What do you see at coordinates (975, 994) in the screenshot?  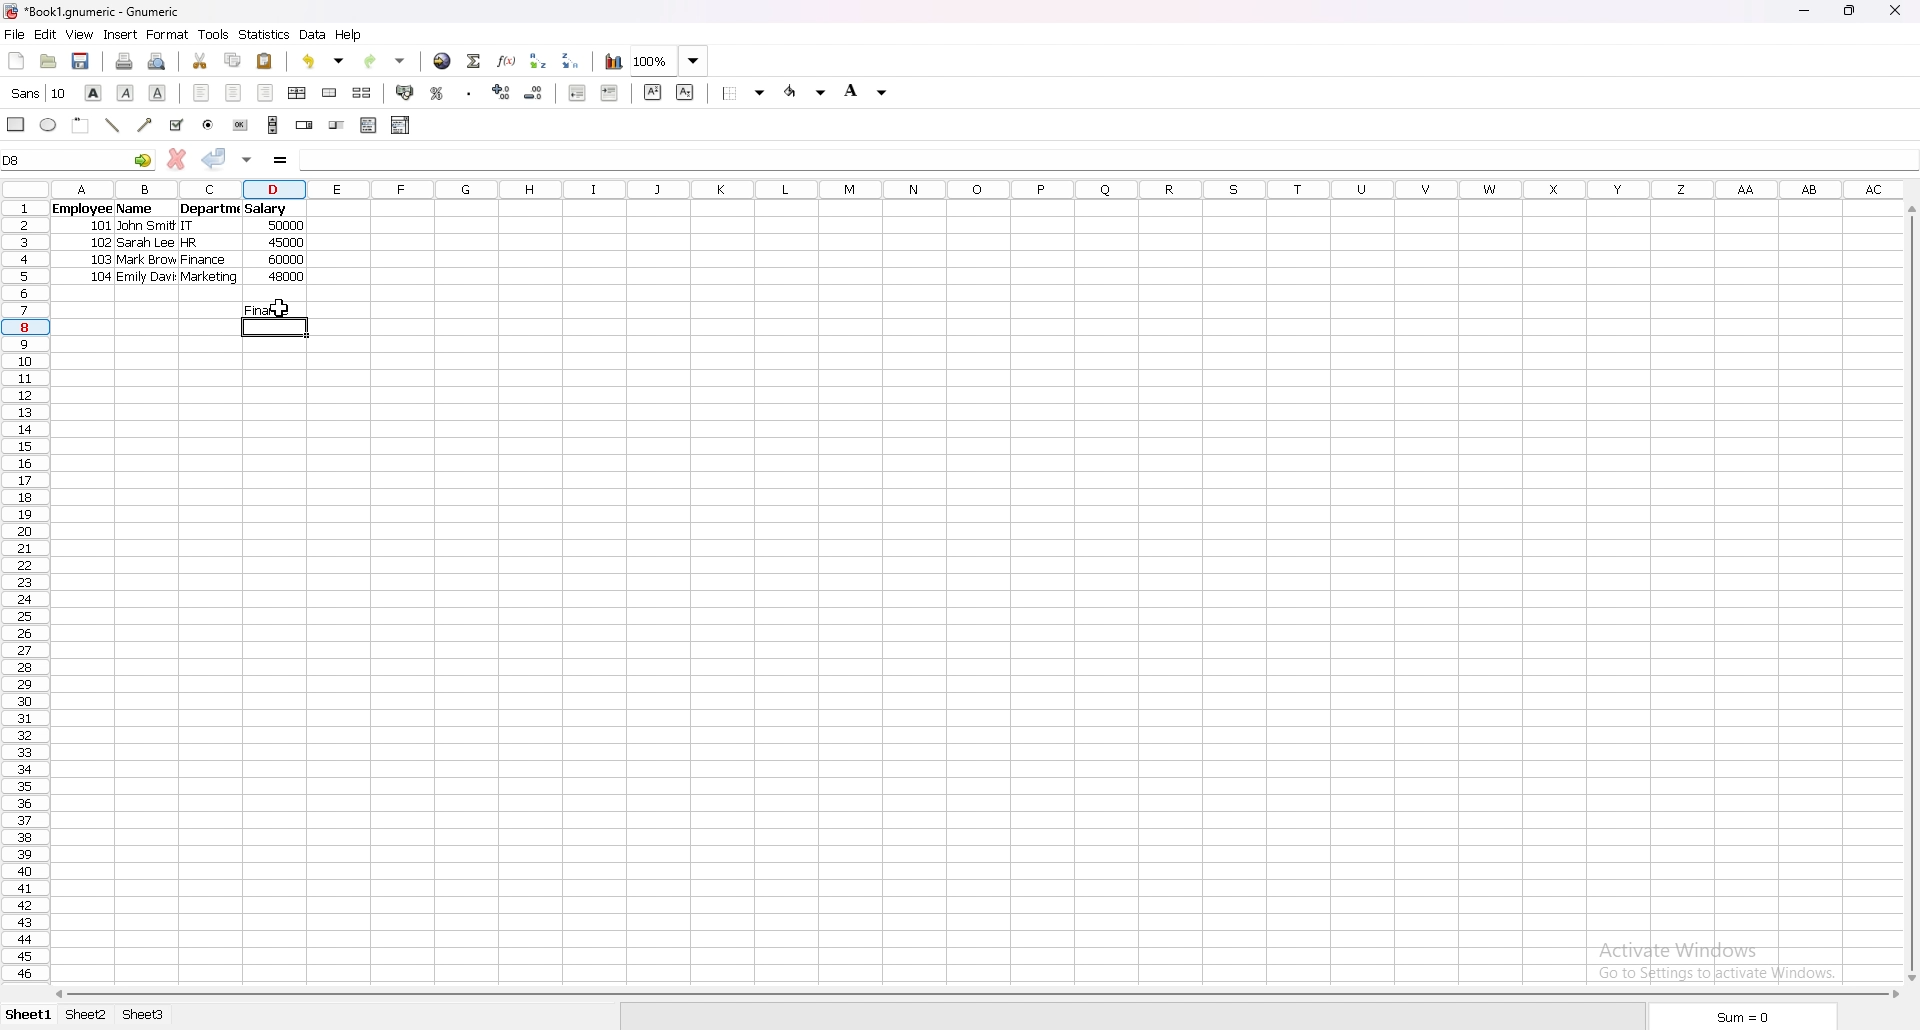 I see `scroll bar` at bounding box center [975, 994].